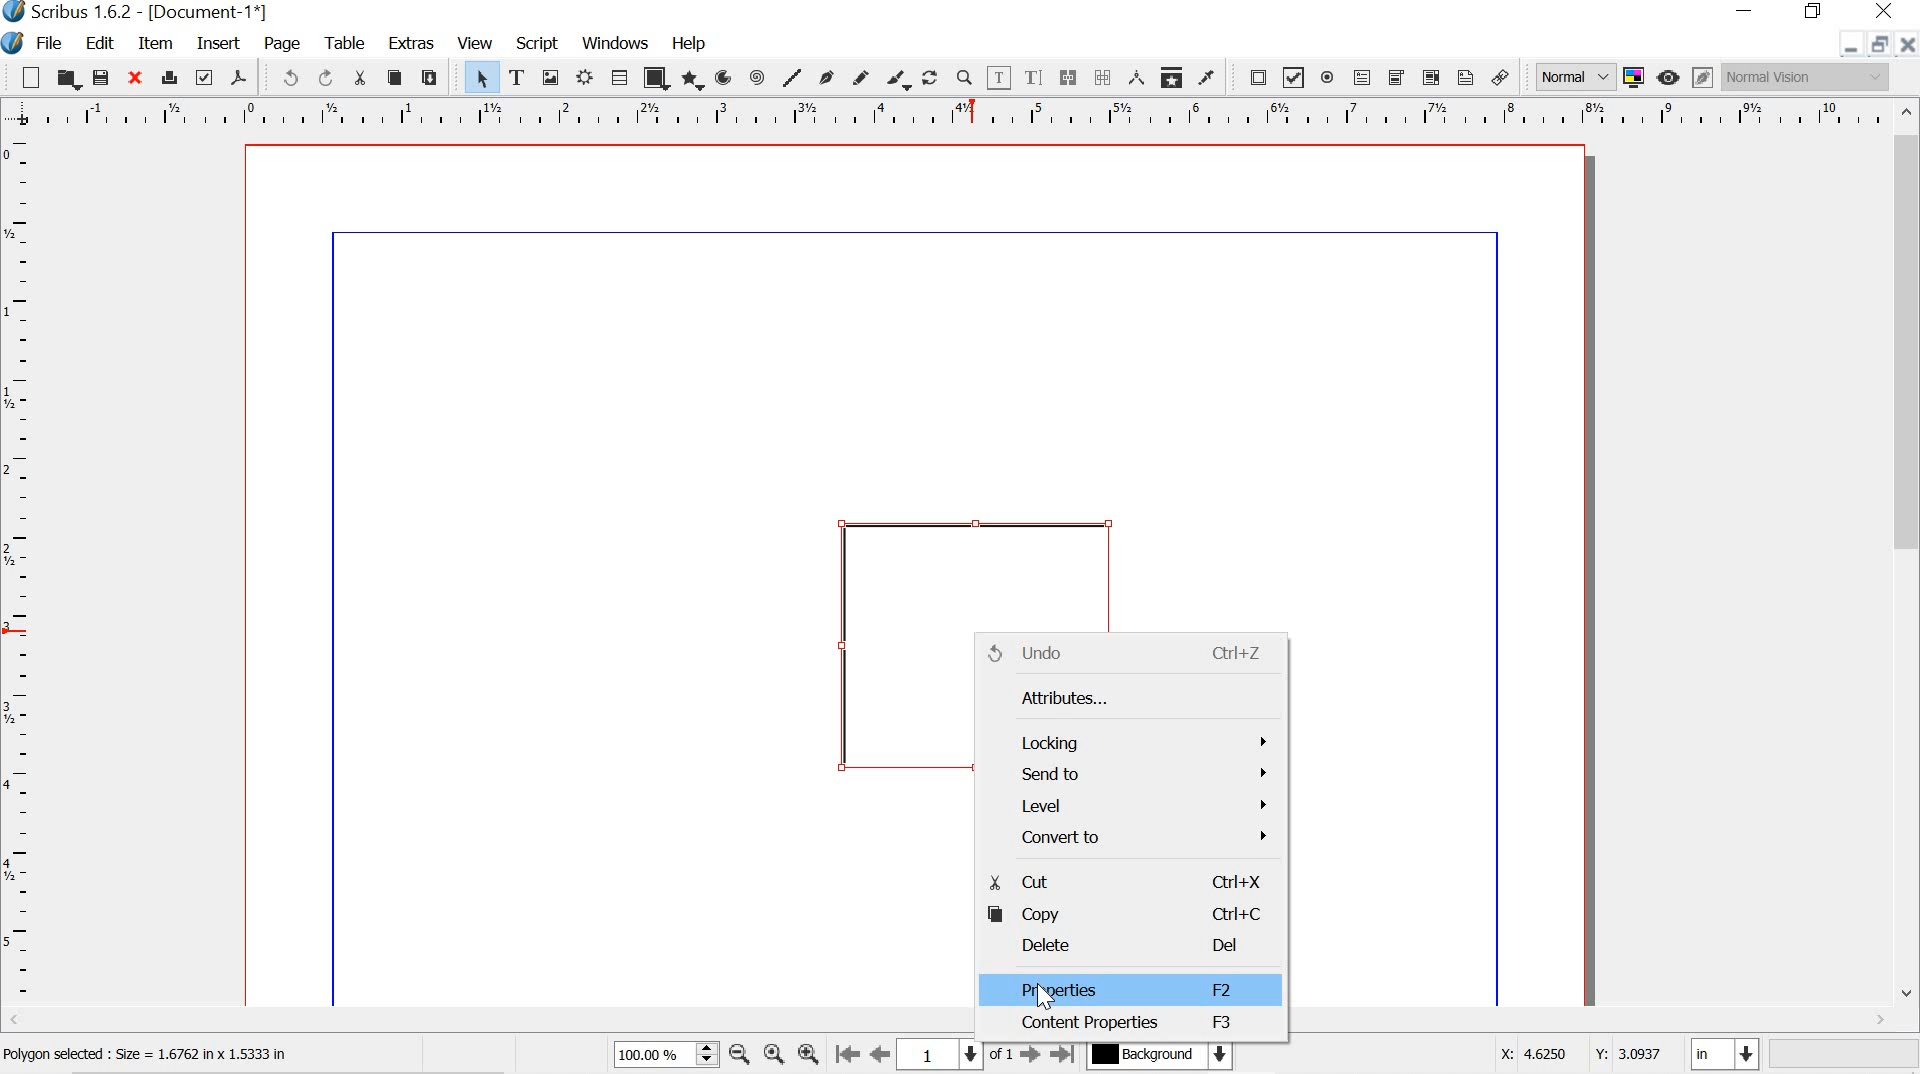  I want to click on copy item properties, so click(1170, 75).